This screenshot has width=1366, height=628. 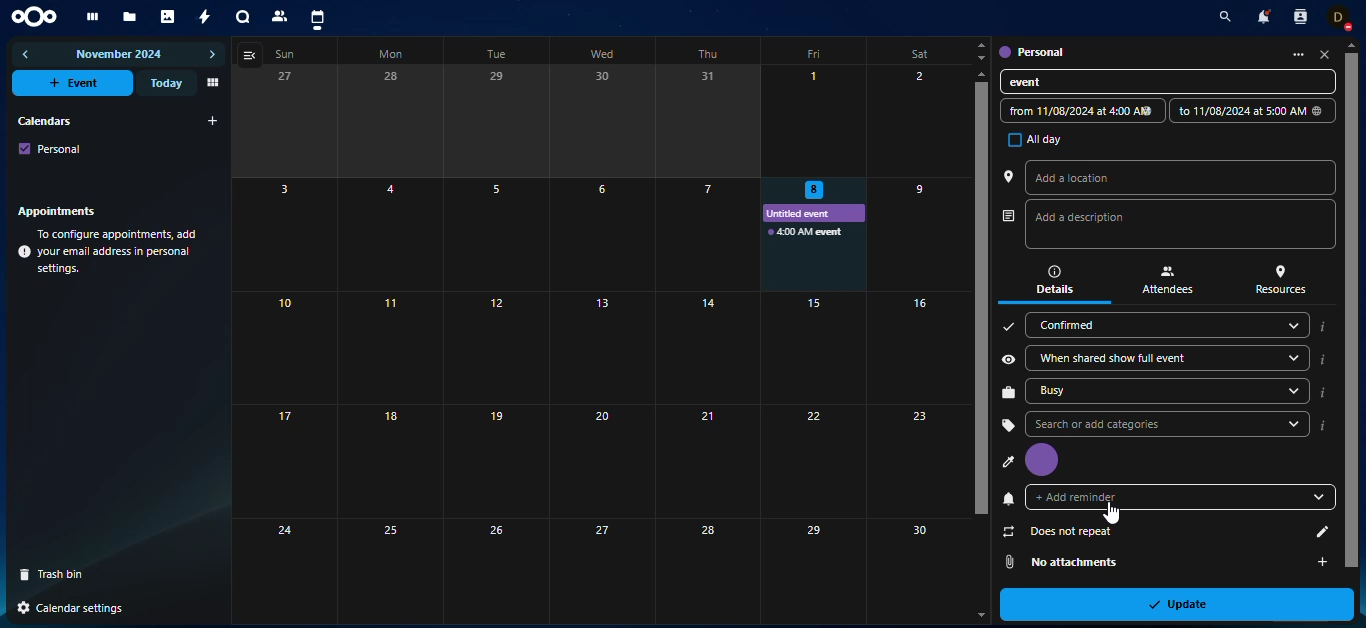 What do you see at coordinates (1008, 358) in the screenshot?
I see `share` at bounding box center [1008, 358].